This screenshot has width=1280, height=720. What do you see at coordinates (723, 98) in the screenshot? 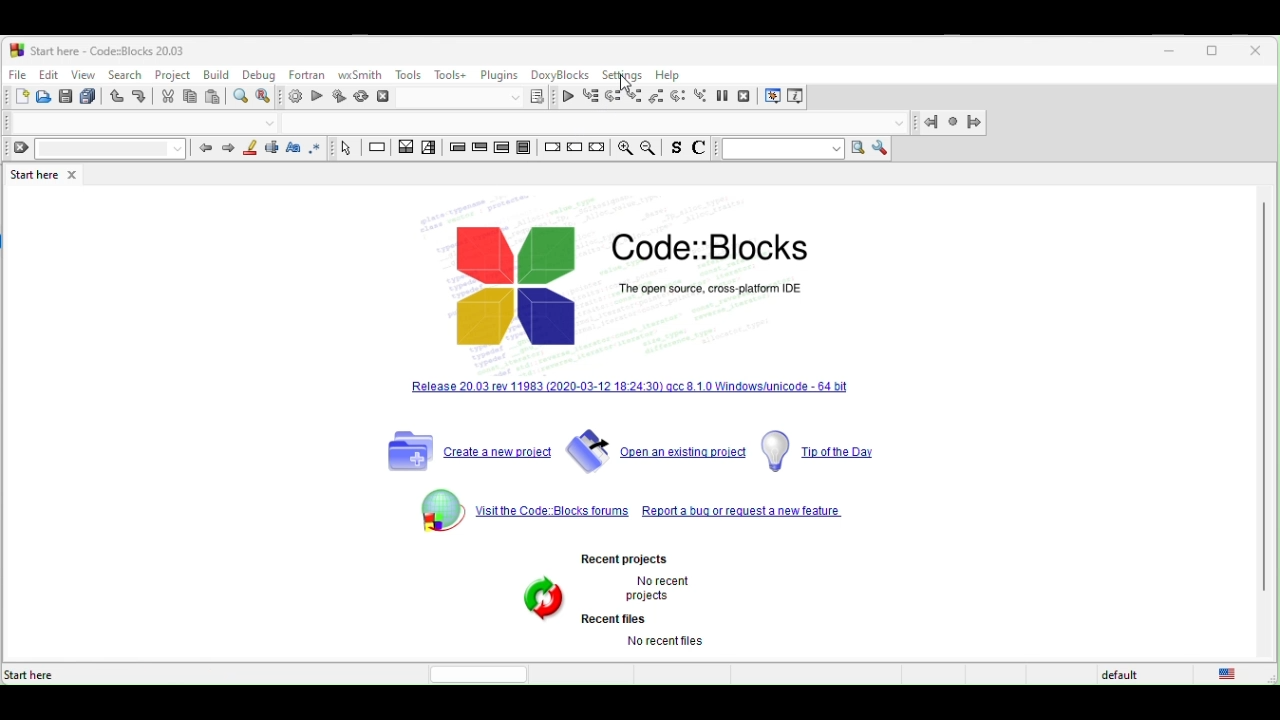
I see `break debugger` at bounding box center [723, 98].